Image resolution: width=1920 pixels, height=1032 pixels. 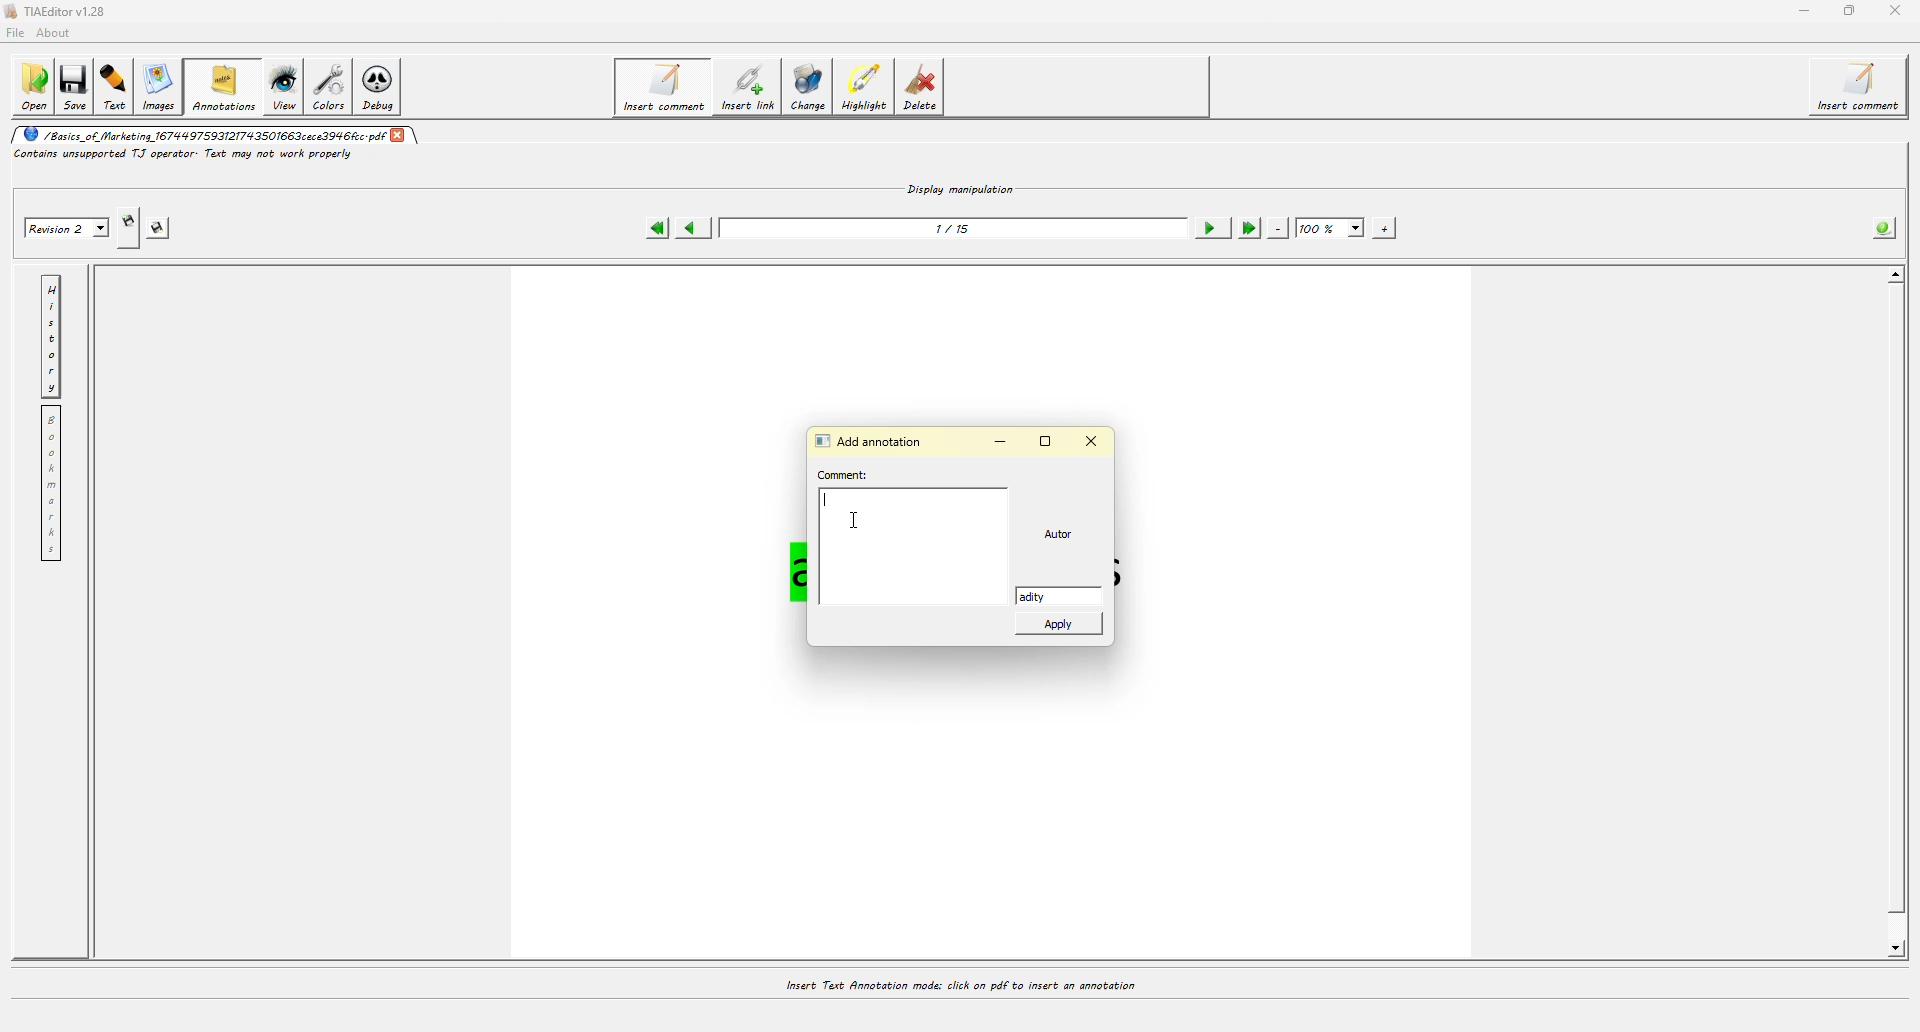 What do you see at coordinates (1384, 228) in the screenshot?
I see `zoom in` at bounding box center [1384, 228].